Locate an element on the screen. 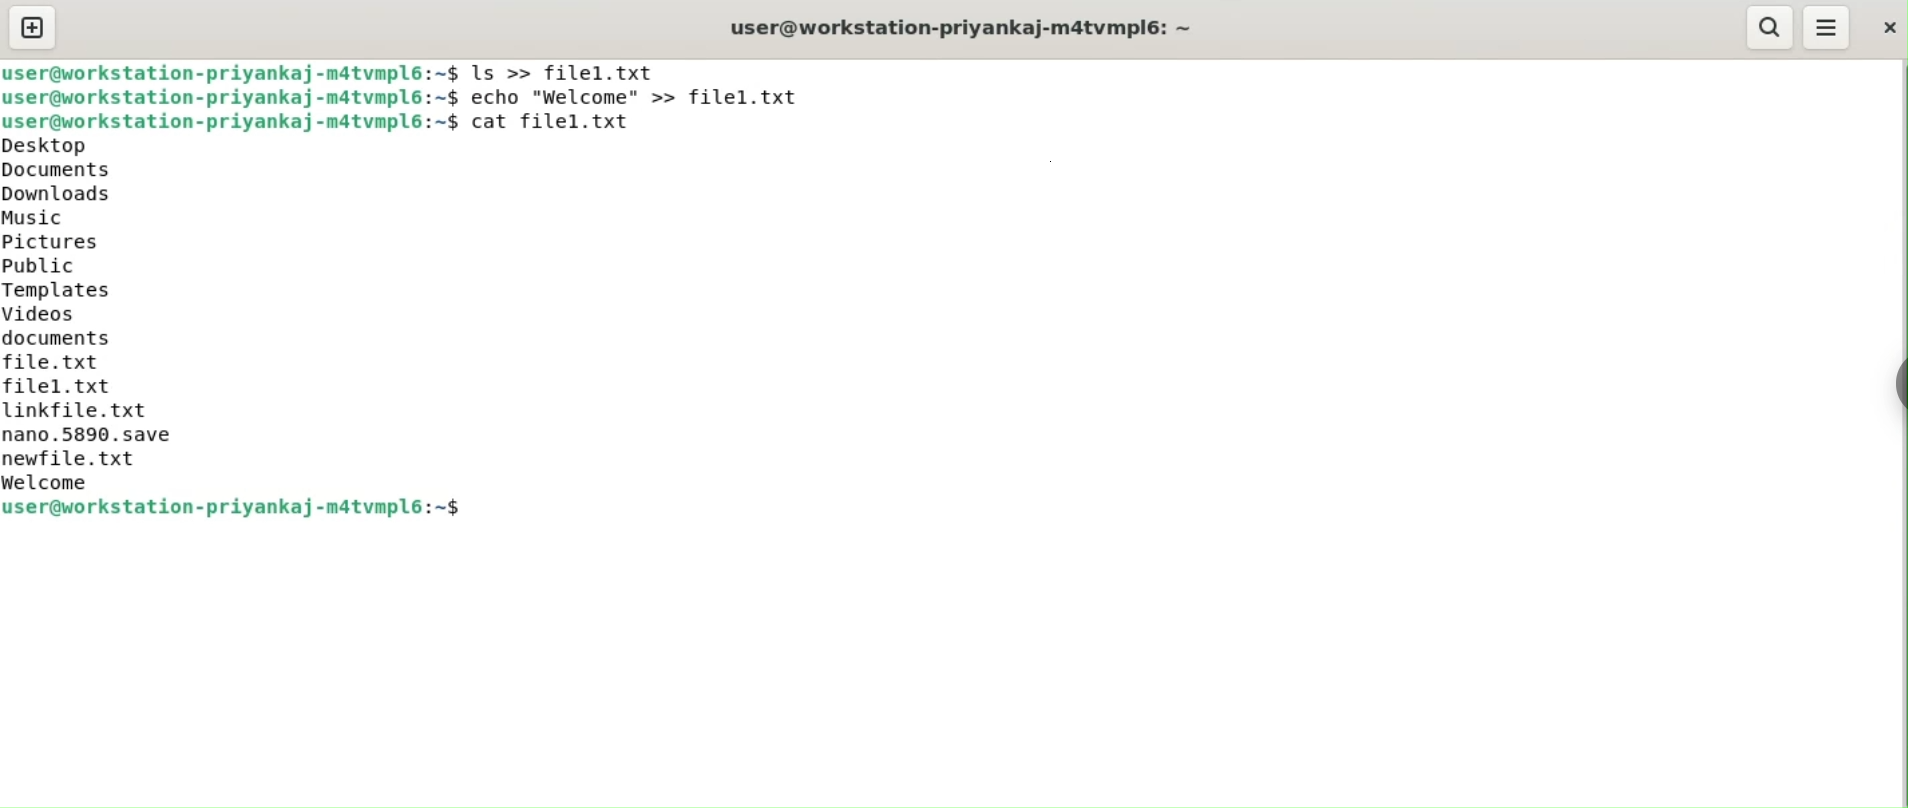  close is located at coordinates (1889, 32).